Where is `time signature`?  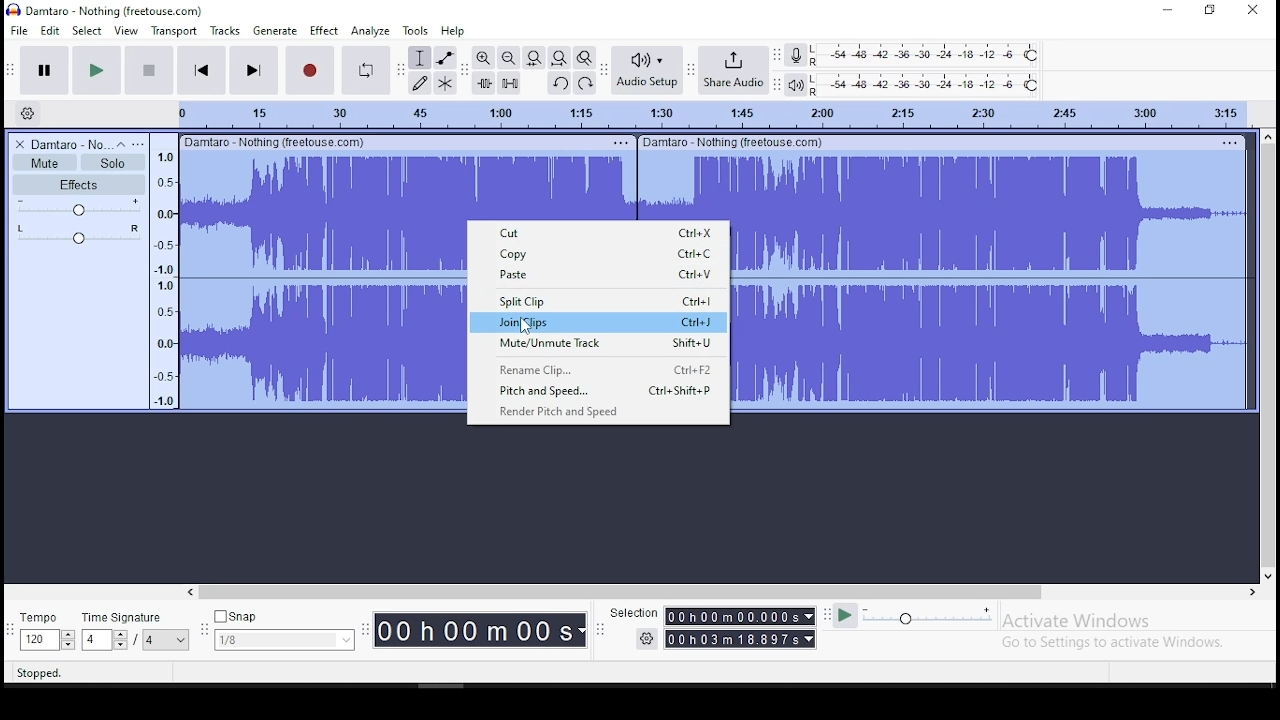 time signature is located at coordinates (124, 618).